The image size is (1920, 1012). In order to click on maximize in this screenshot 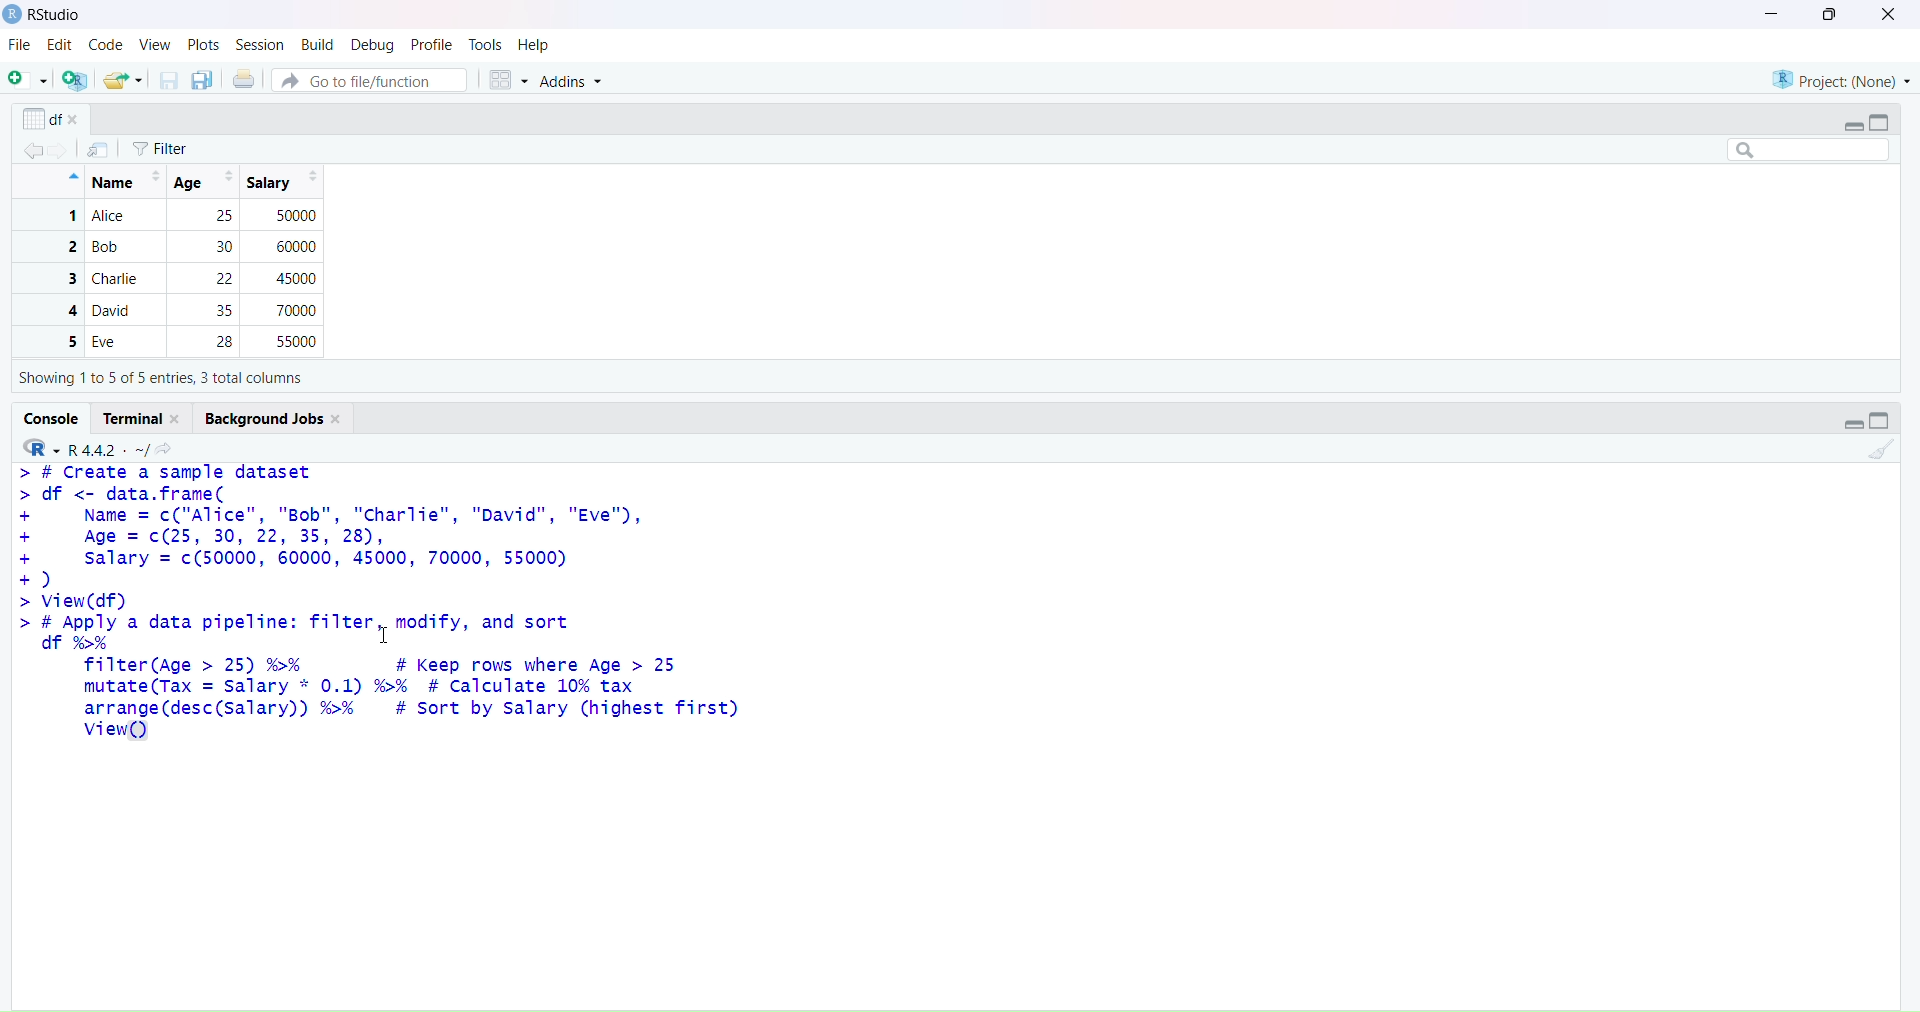, I will do `click(1837, 15)`.